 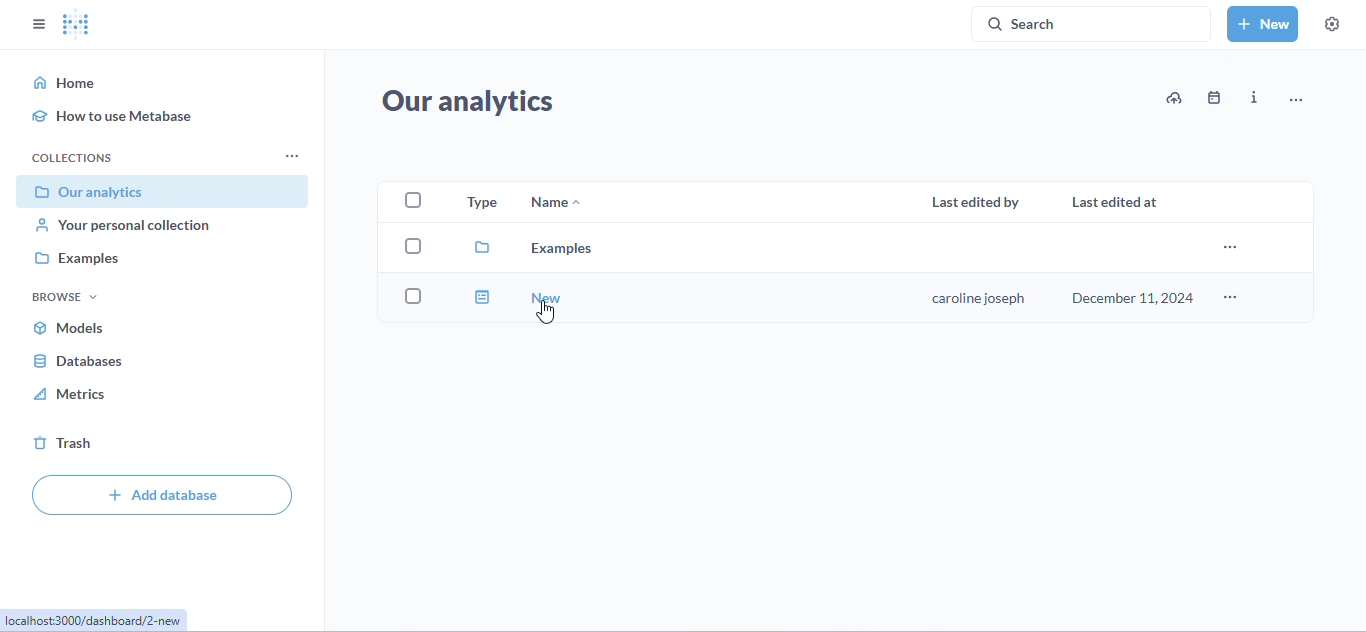 I want to click on more, so click(x=1297, y=99).